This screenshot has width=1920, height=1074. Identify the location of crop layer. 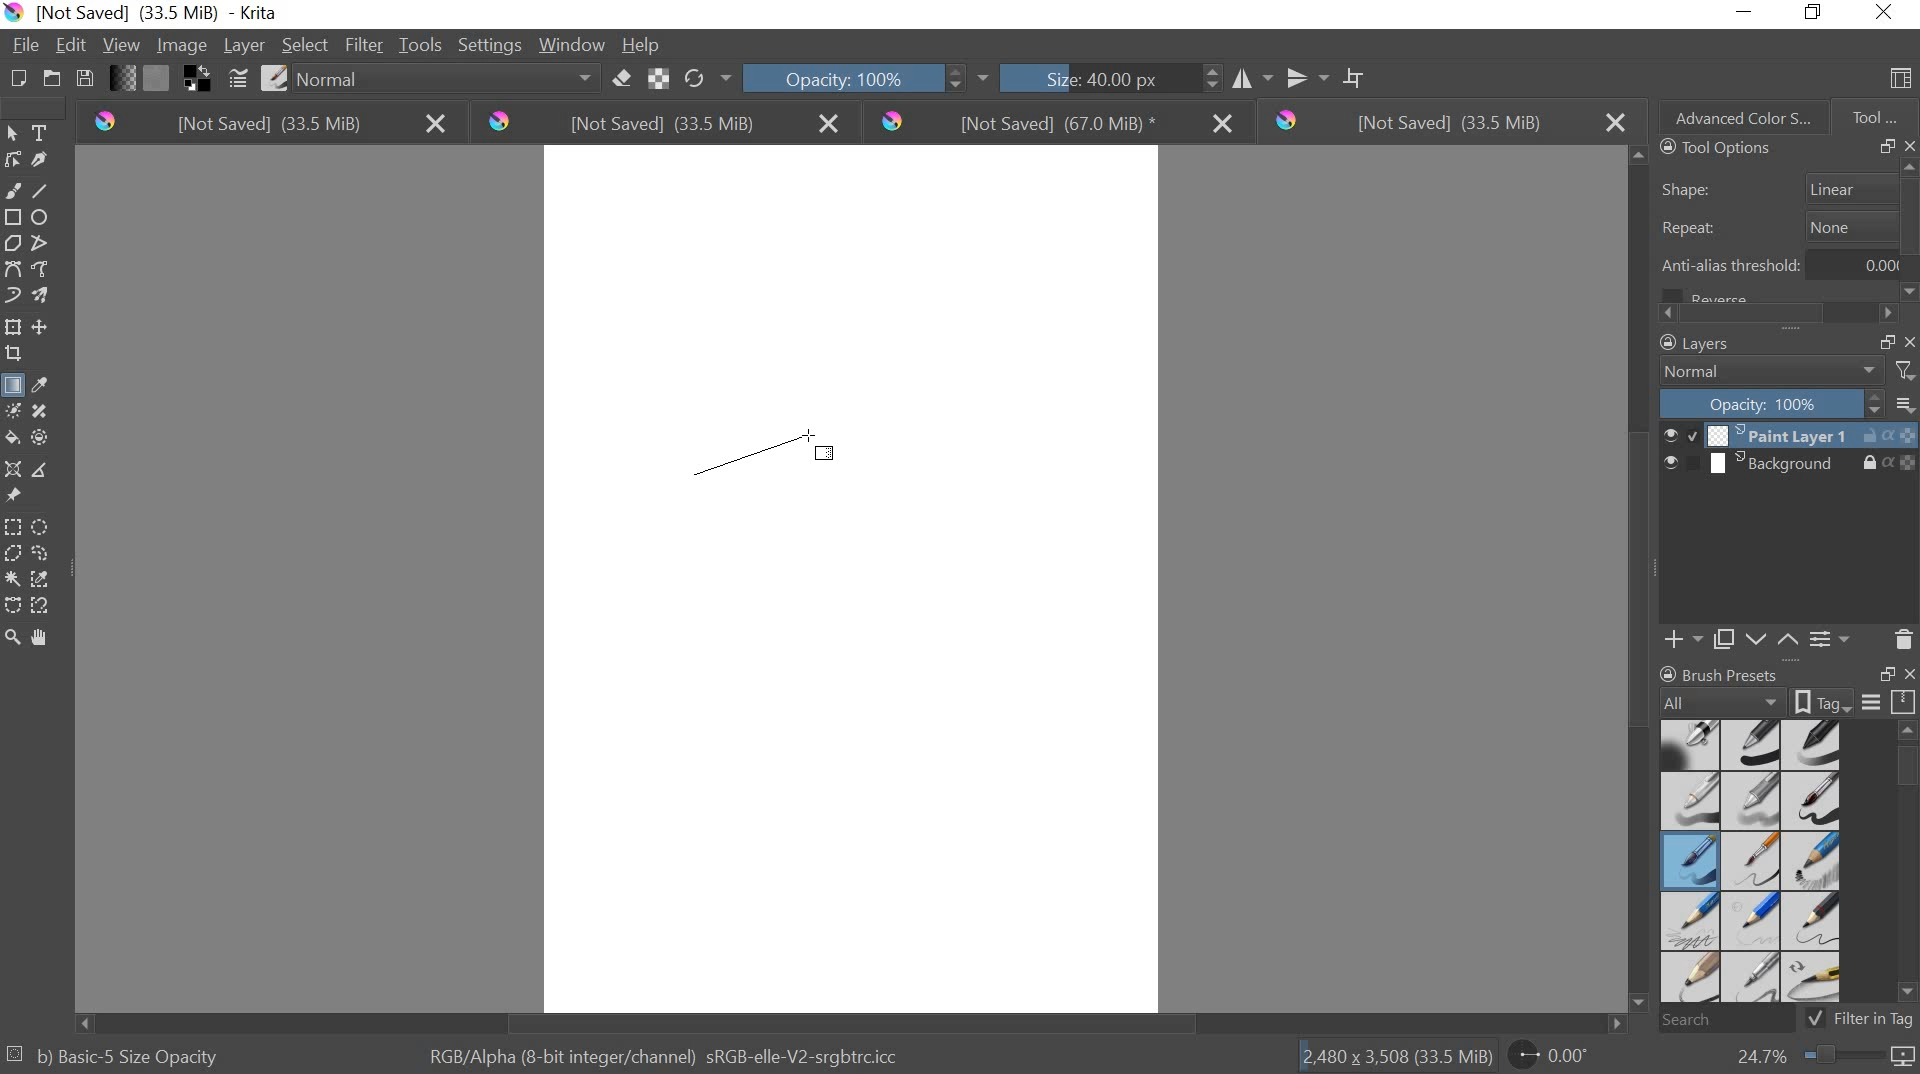
(16, 356).